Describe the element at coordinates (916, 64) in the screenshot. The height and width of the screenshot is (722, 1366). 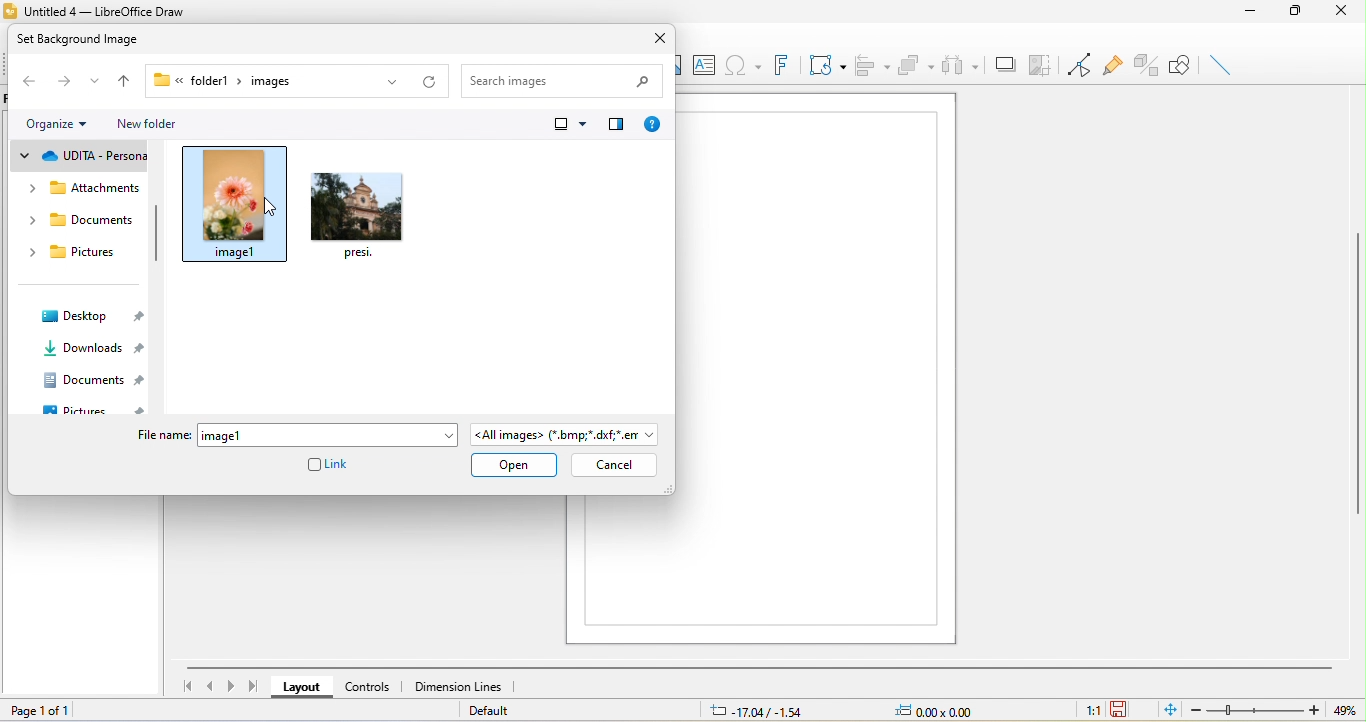
I see `arrange` at that location.